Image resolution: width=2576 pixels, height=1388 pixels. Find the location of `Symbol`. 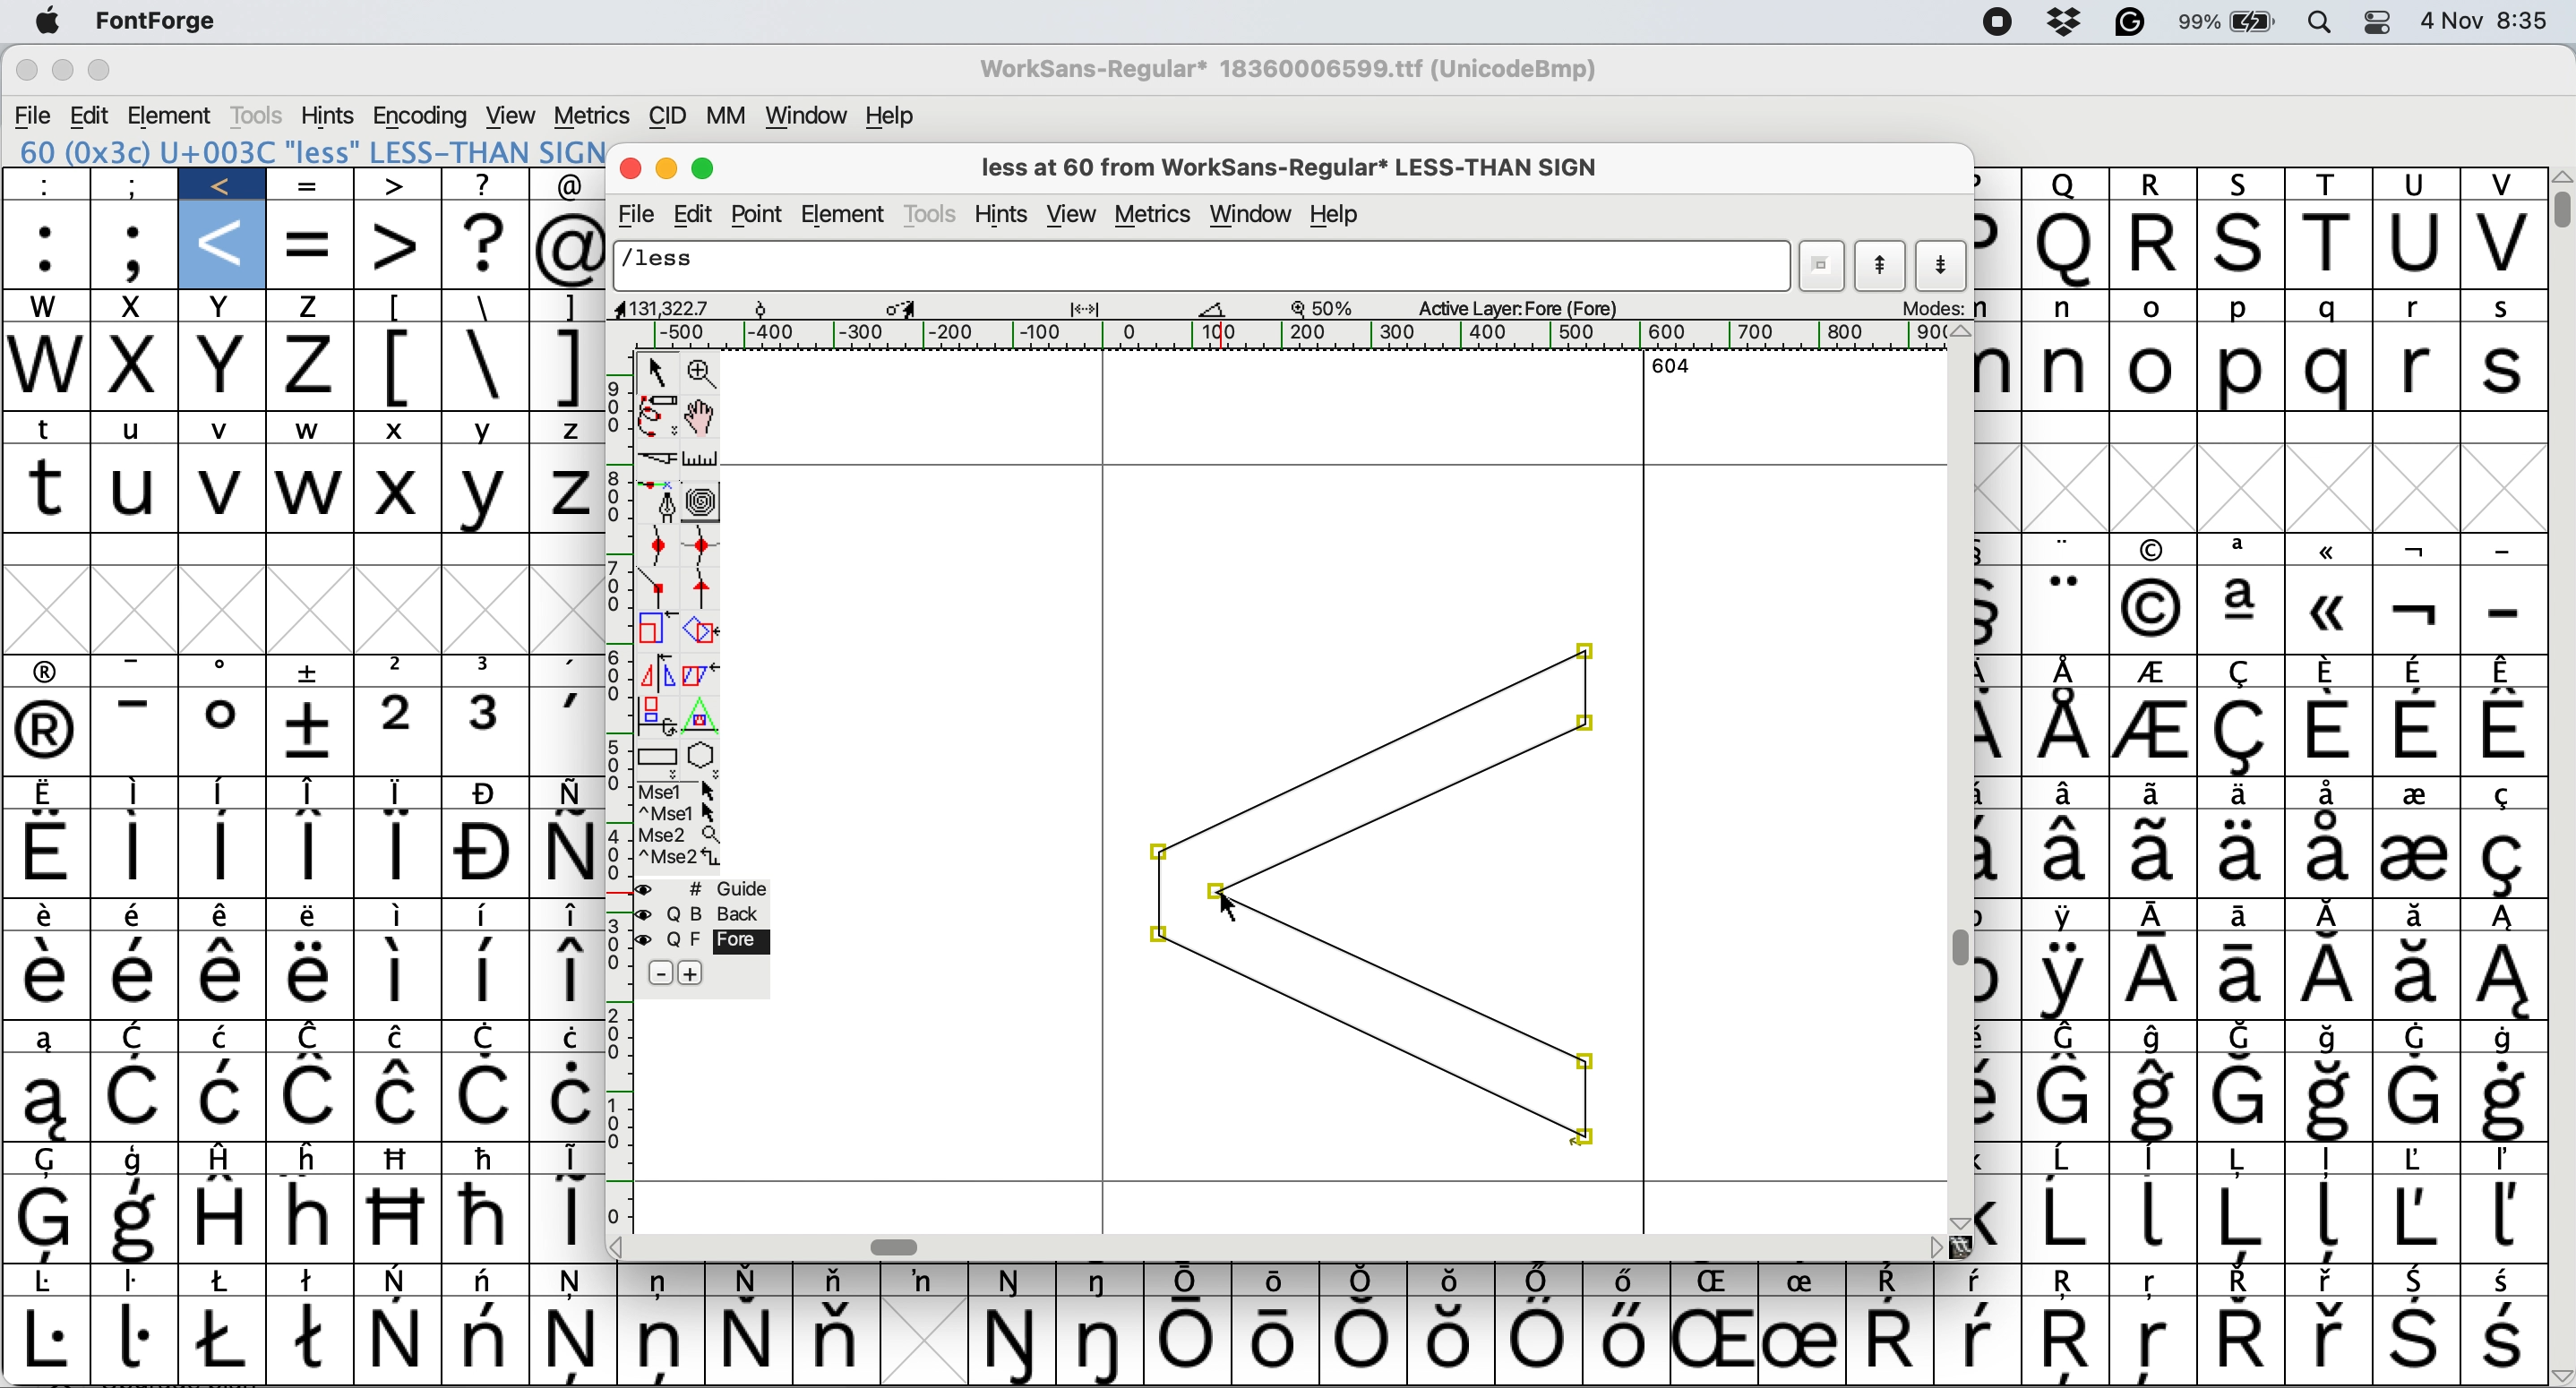

Symbol is located at coordinates (1625, 1340).